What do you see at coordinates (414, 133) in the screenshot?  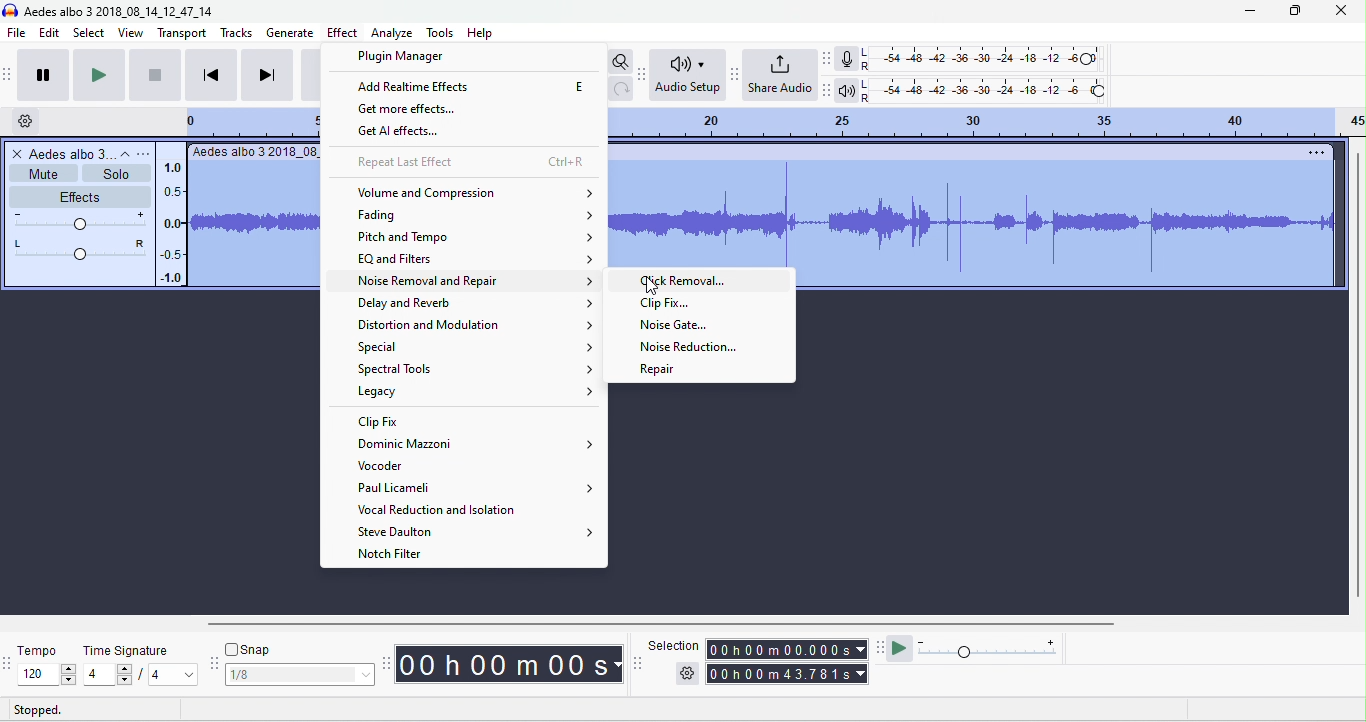 I see `get AI effects` at bounding box center [414, 133].